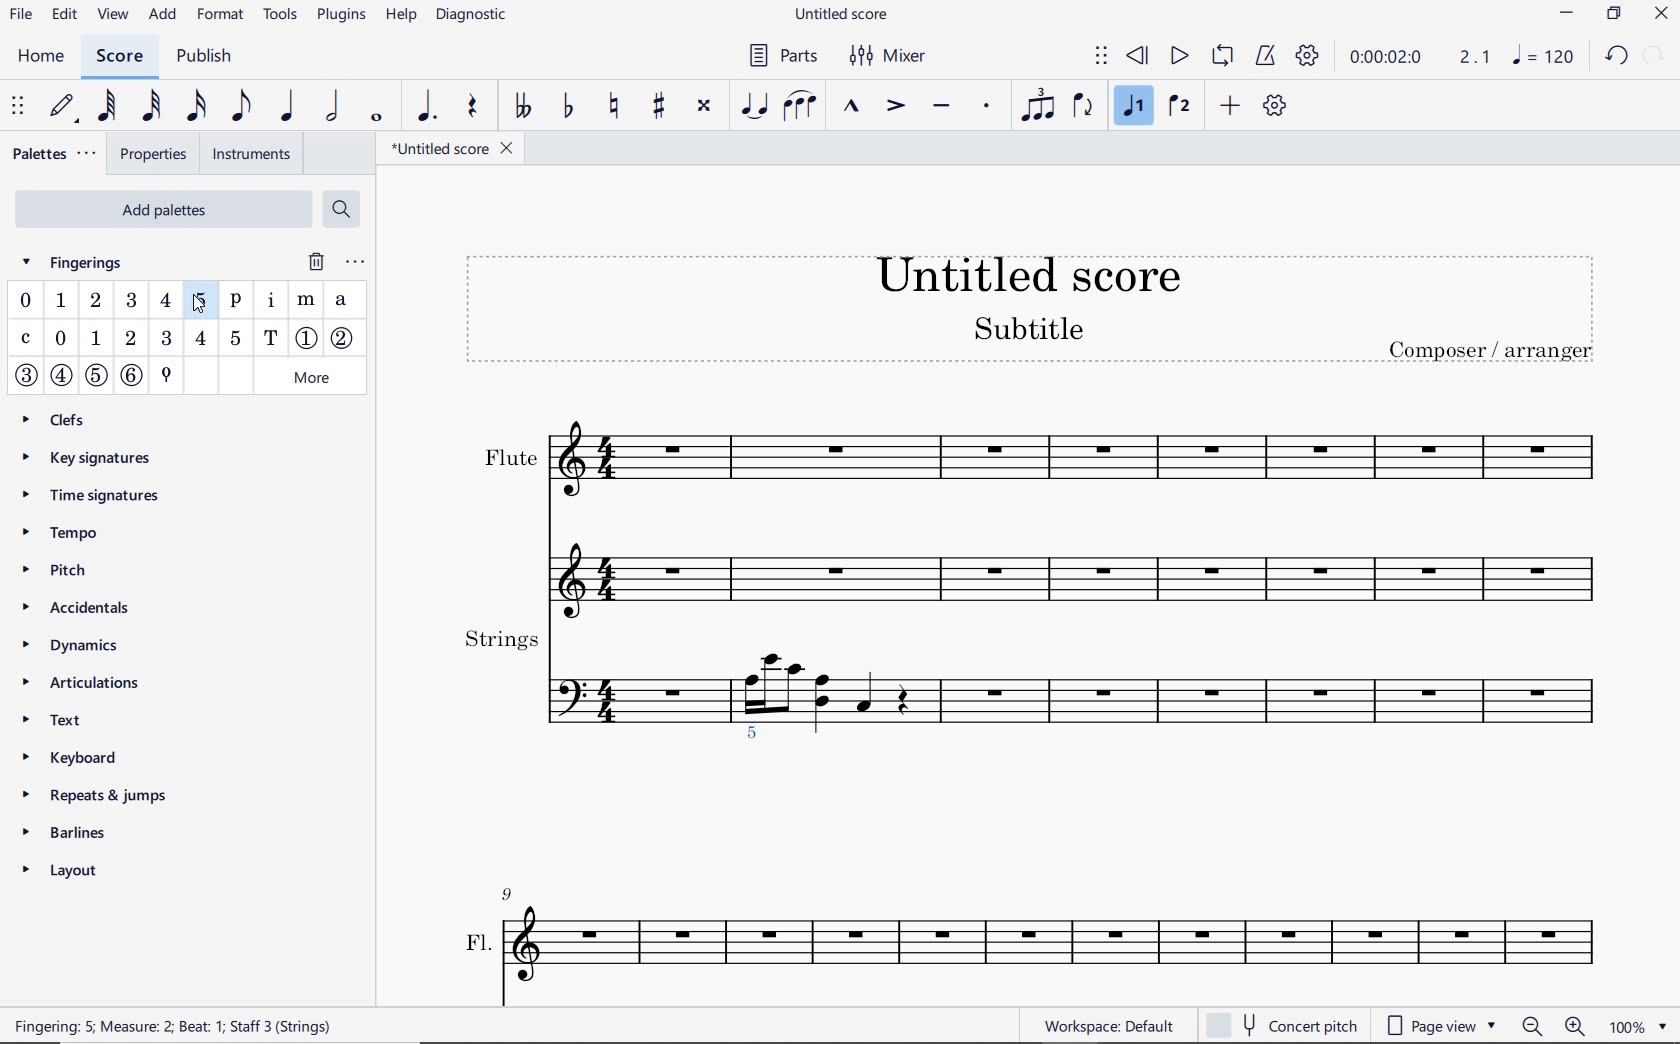 This screenshot has width=1680, height=1044. Describe the element at coordinates (64, 107) in the screenshot. I see `default (step time)` at that location.